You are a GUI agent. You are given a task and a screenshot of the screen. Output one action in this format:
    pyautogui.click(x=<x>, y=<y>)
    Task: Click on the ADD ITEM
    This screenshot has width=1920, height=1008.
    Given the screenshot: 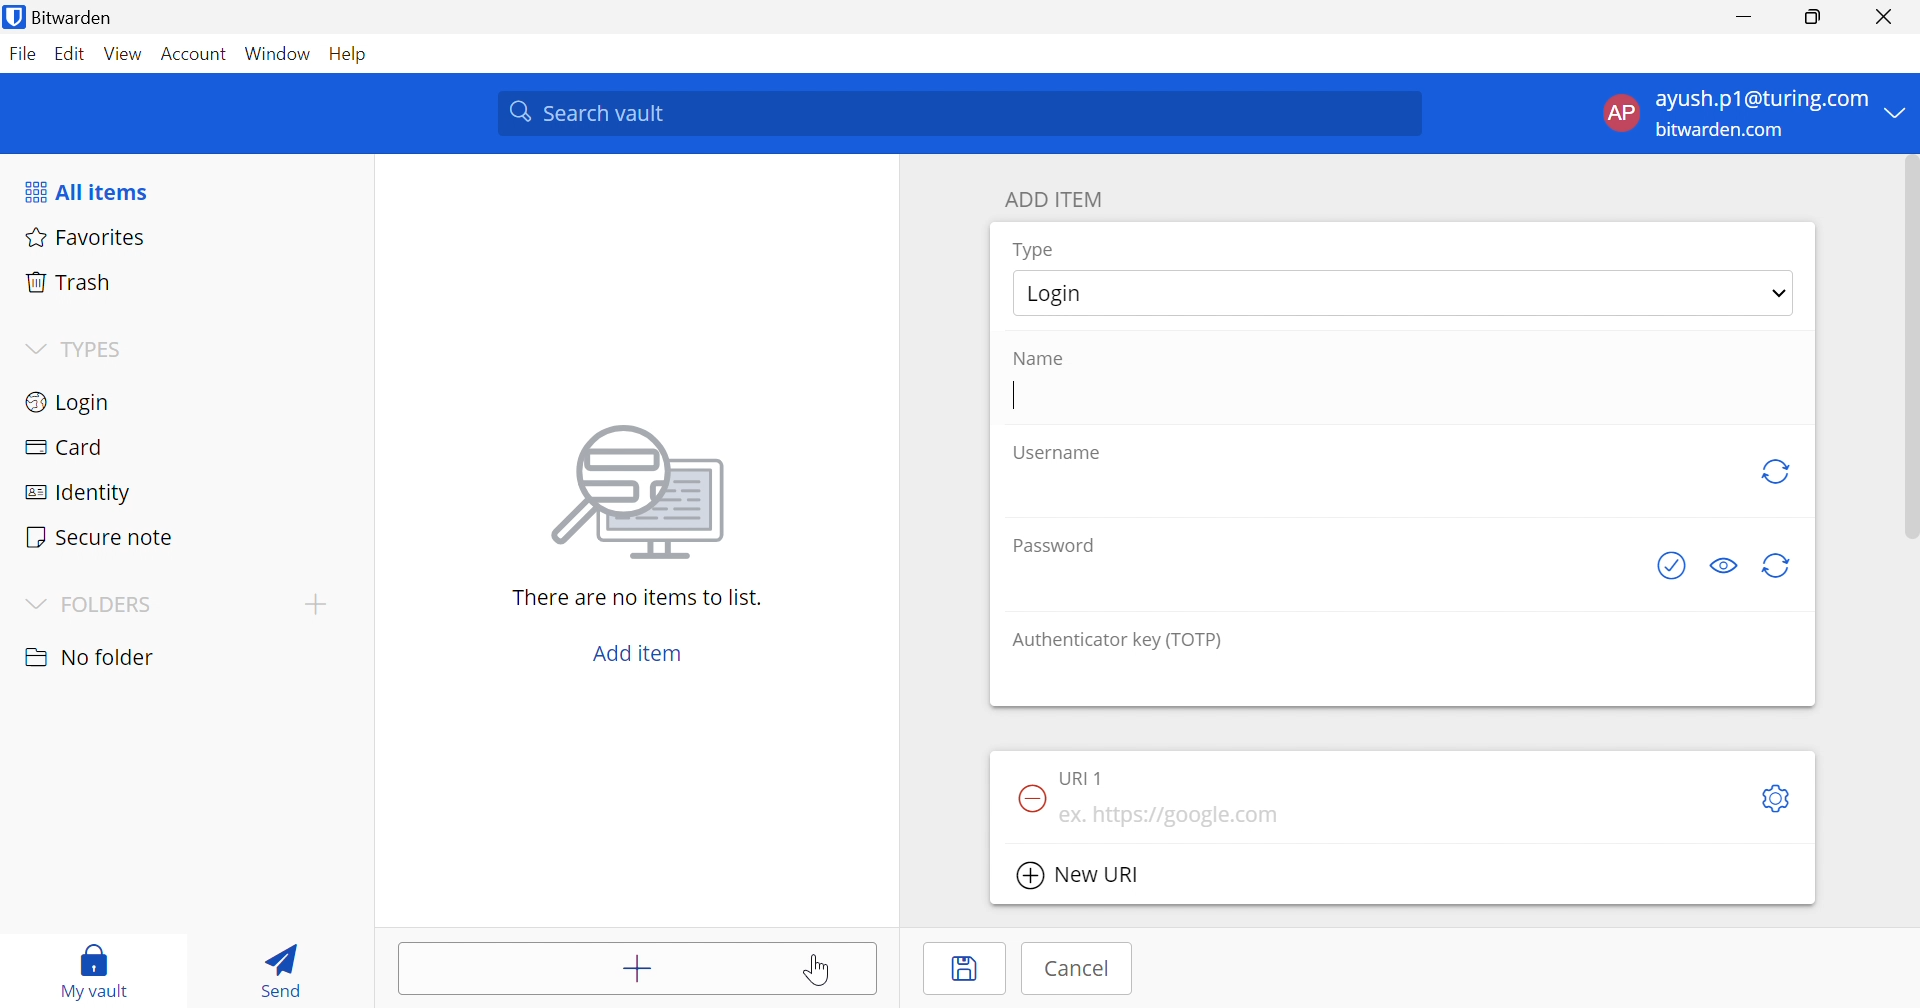 What is the action you would take?
    pyautogui.click(x=1054, y=201)
    